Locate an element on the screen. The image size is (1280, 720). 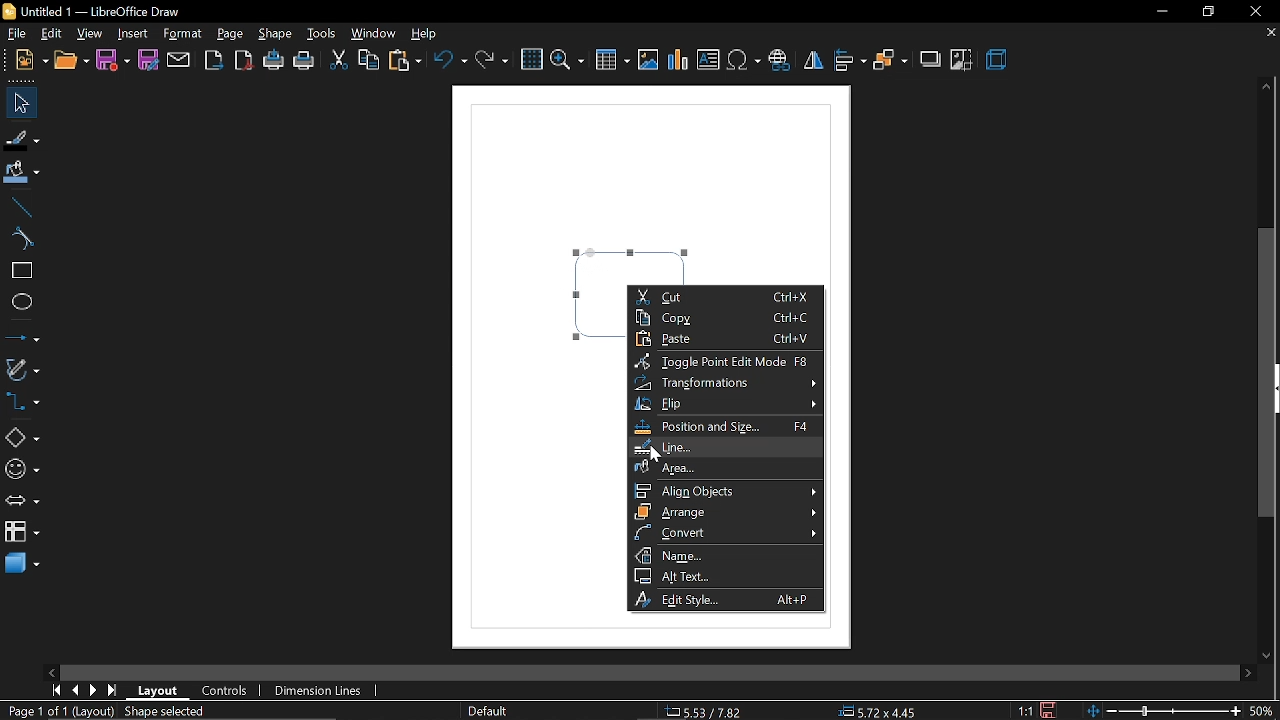
insert image is located at coordinates (649, 61).